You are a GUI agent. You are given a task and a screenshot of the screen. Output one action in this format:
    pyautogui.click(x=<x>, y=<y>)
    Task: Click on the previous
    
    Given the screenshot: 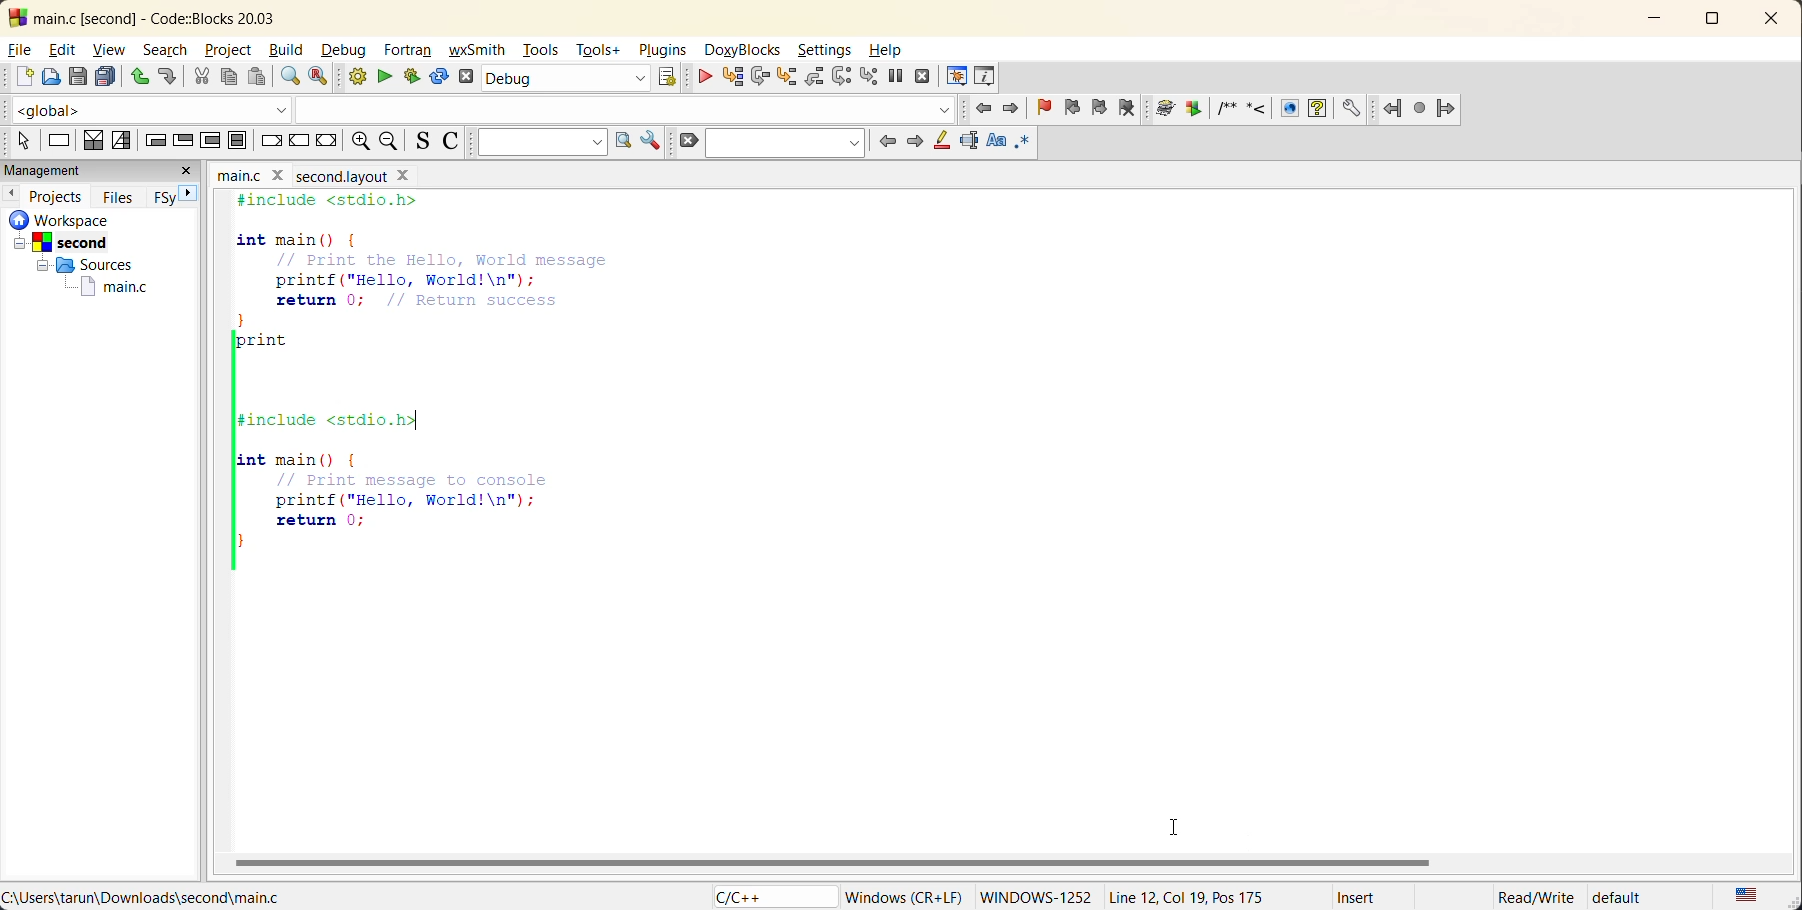 What is the action you would take?
    pyautogui.click(x=883, y=140)
    